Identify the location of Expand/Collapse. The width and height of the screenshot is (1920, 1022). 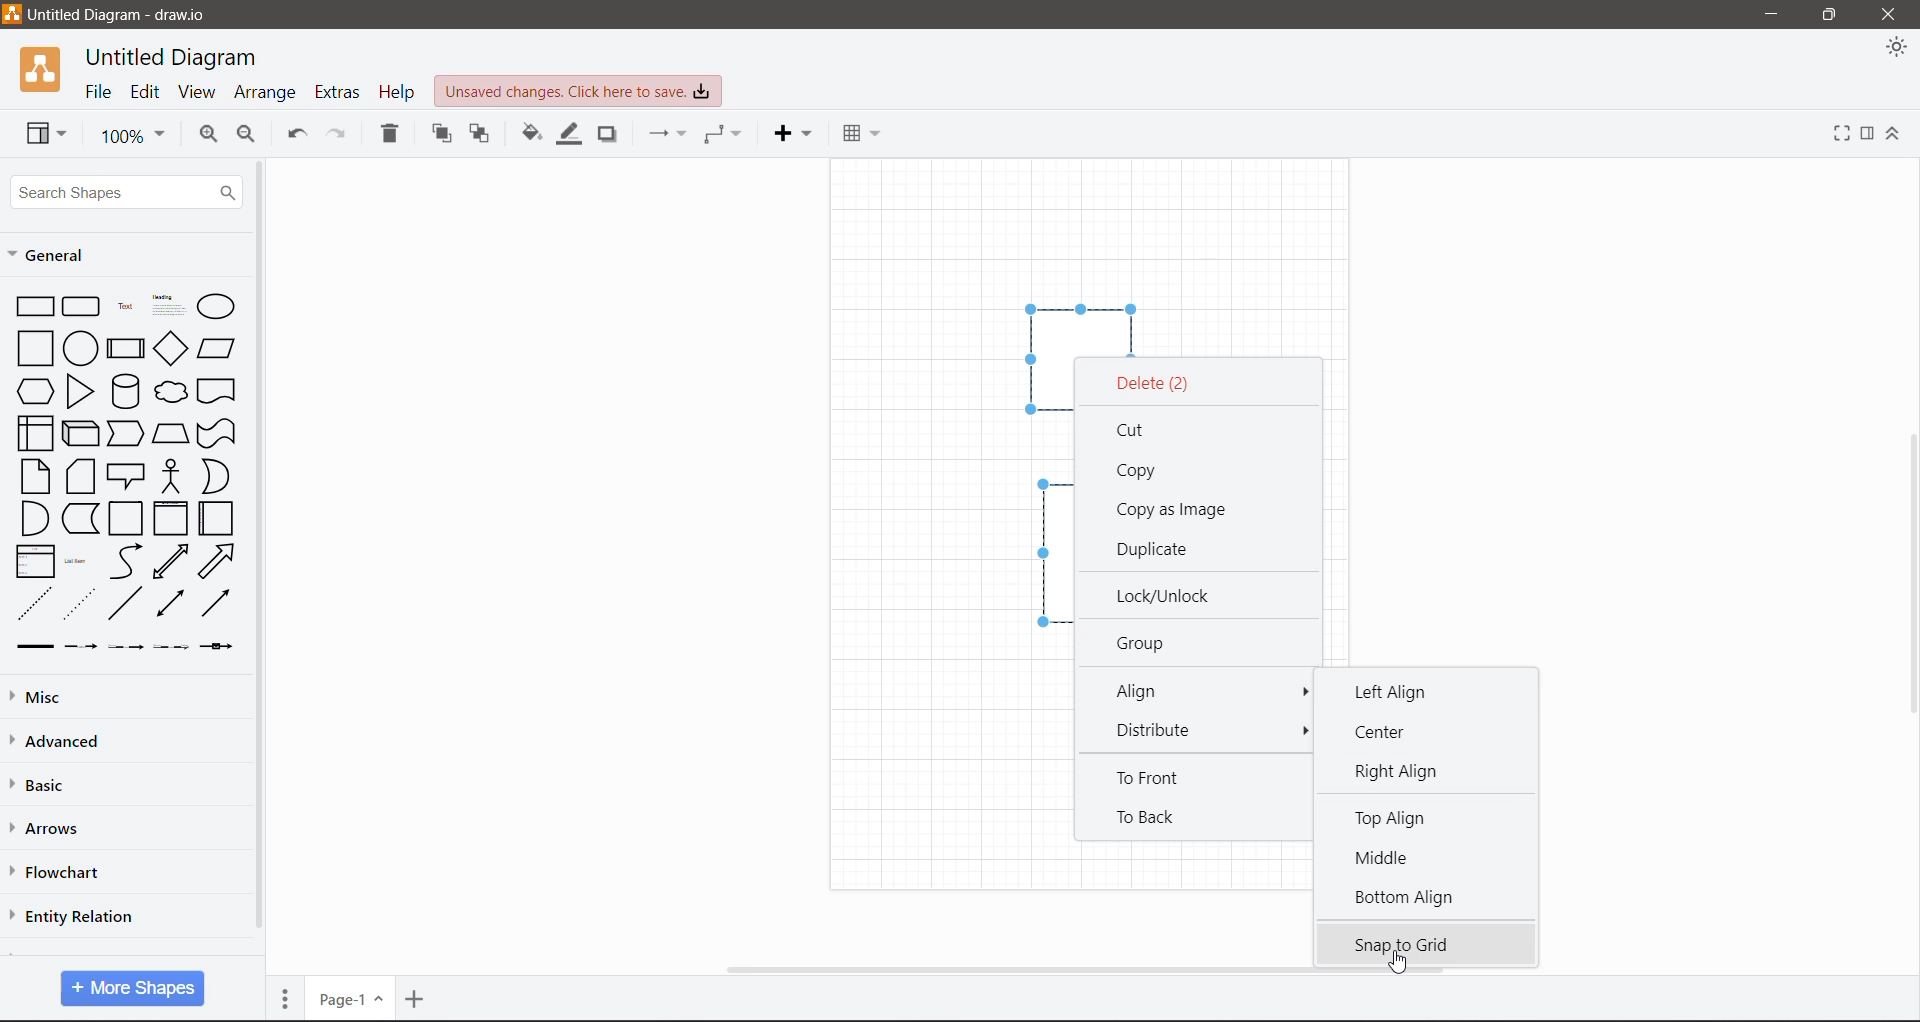
(1895, 134).